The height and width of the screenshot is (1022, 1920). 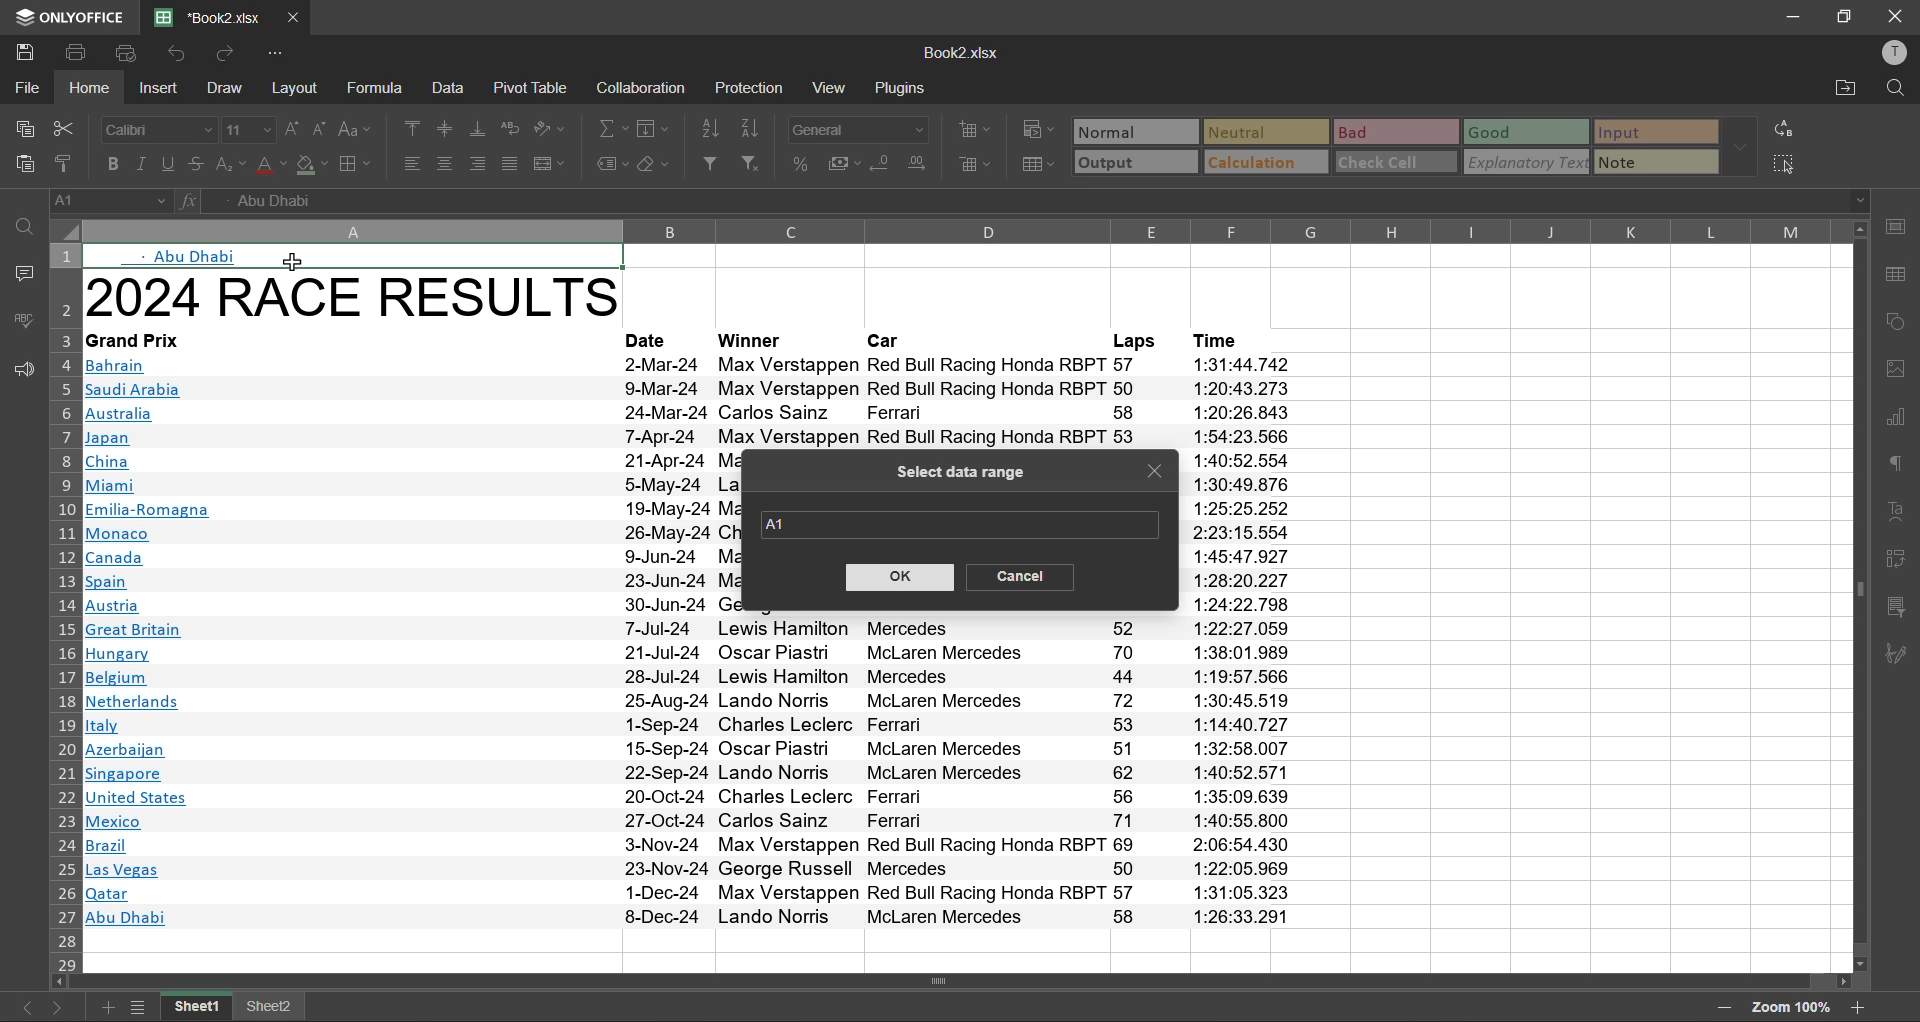 I want to click on Date, Winner,Car,Laps, Time Data, so click(x=954, y=381).